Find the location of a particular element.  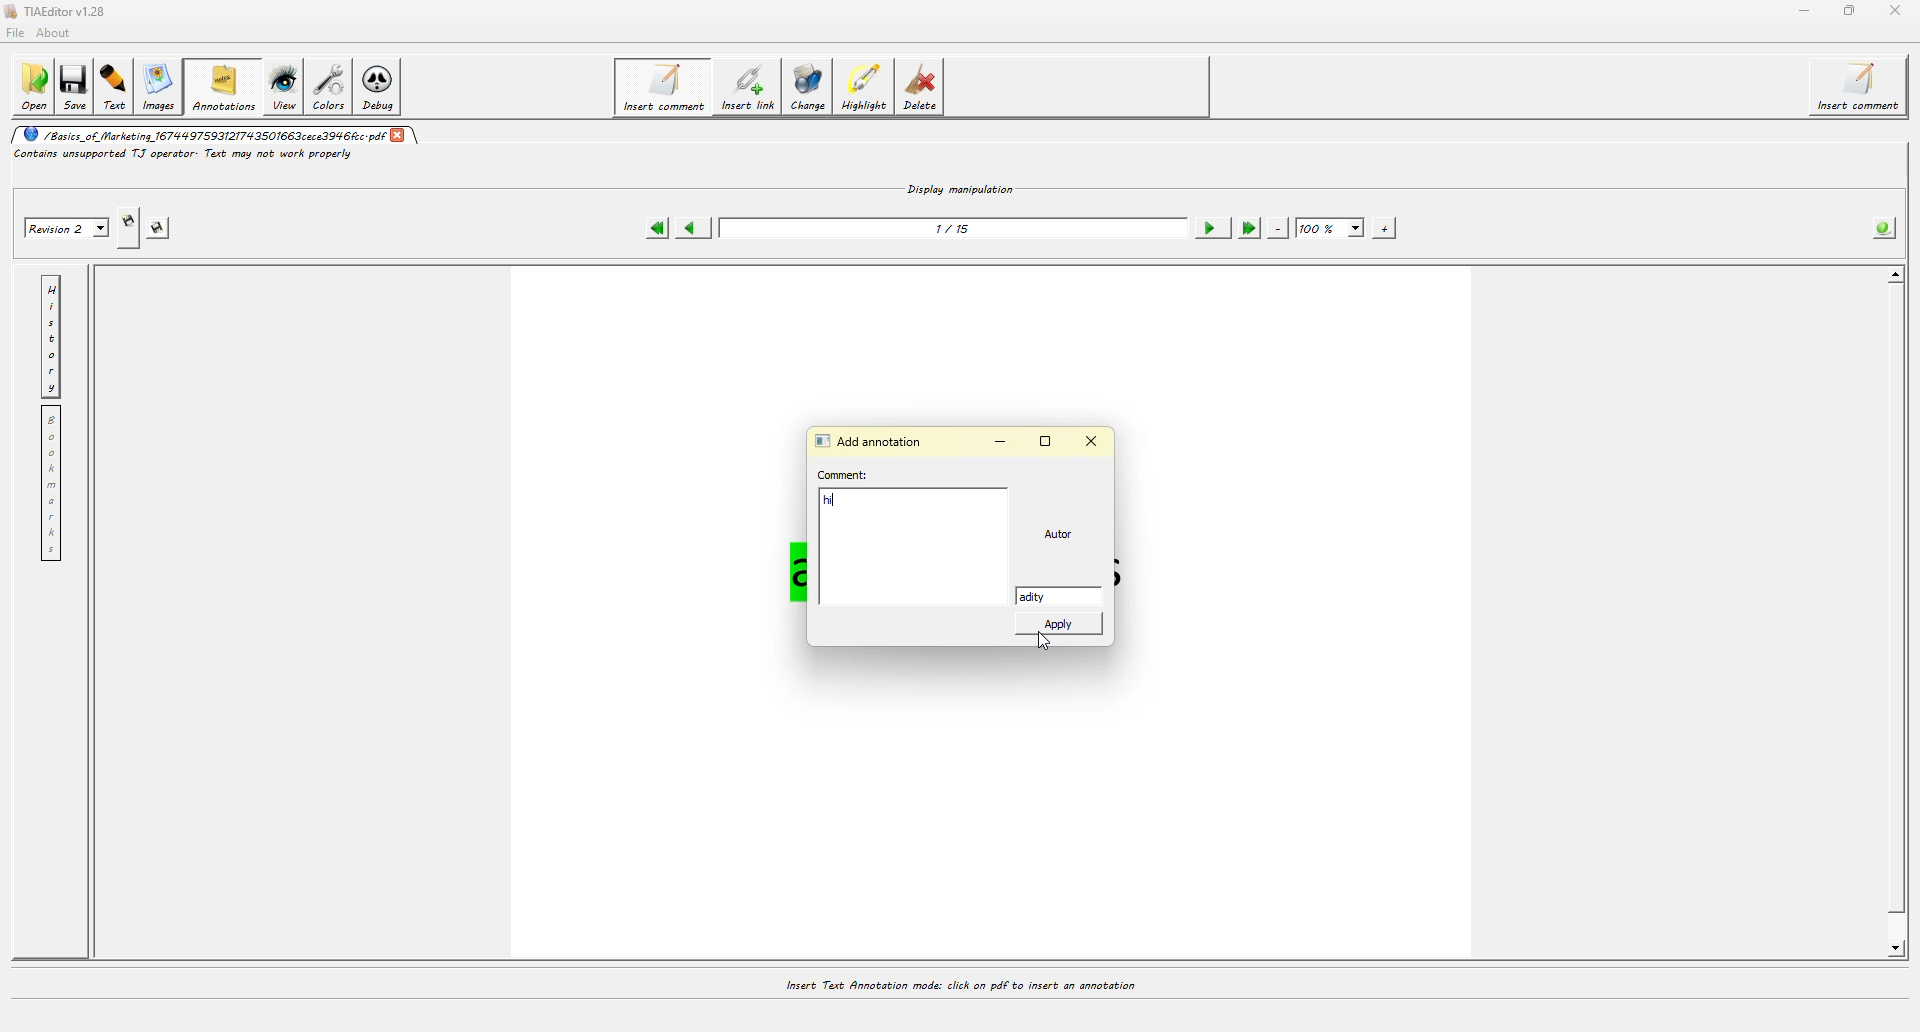

Insert Text Annotation mode: click on pdf to insert an annotation is located at coordinates (959, 985).